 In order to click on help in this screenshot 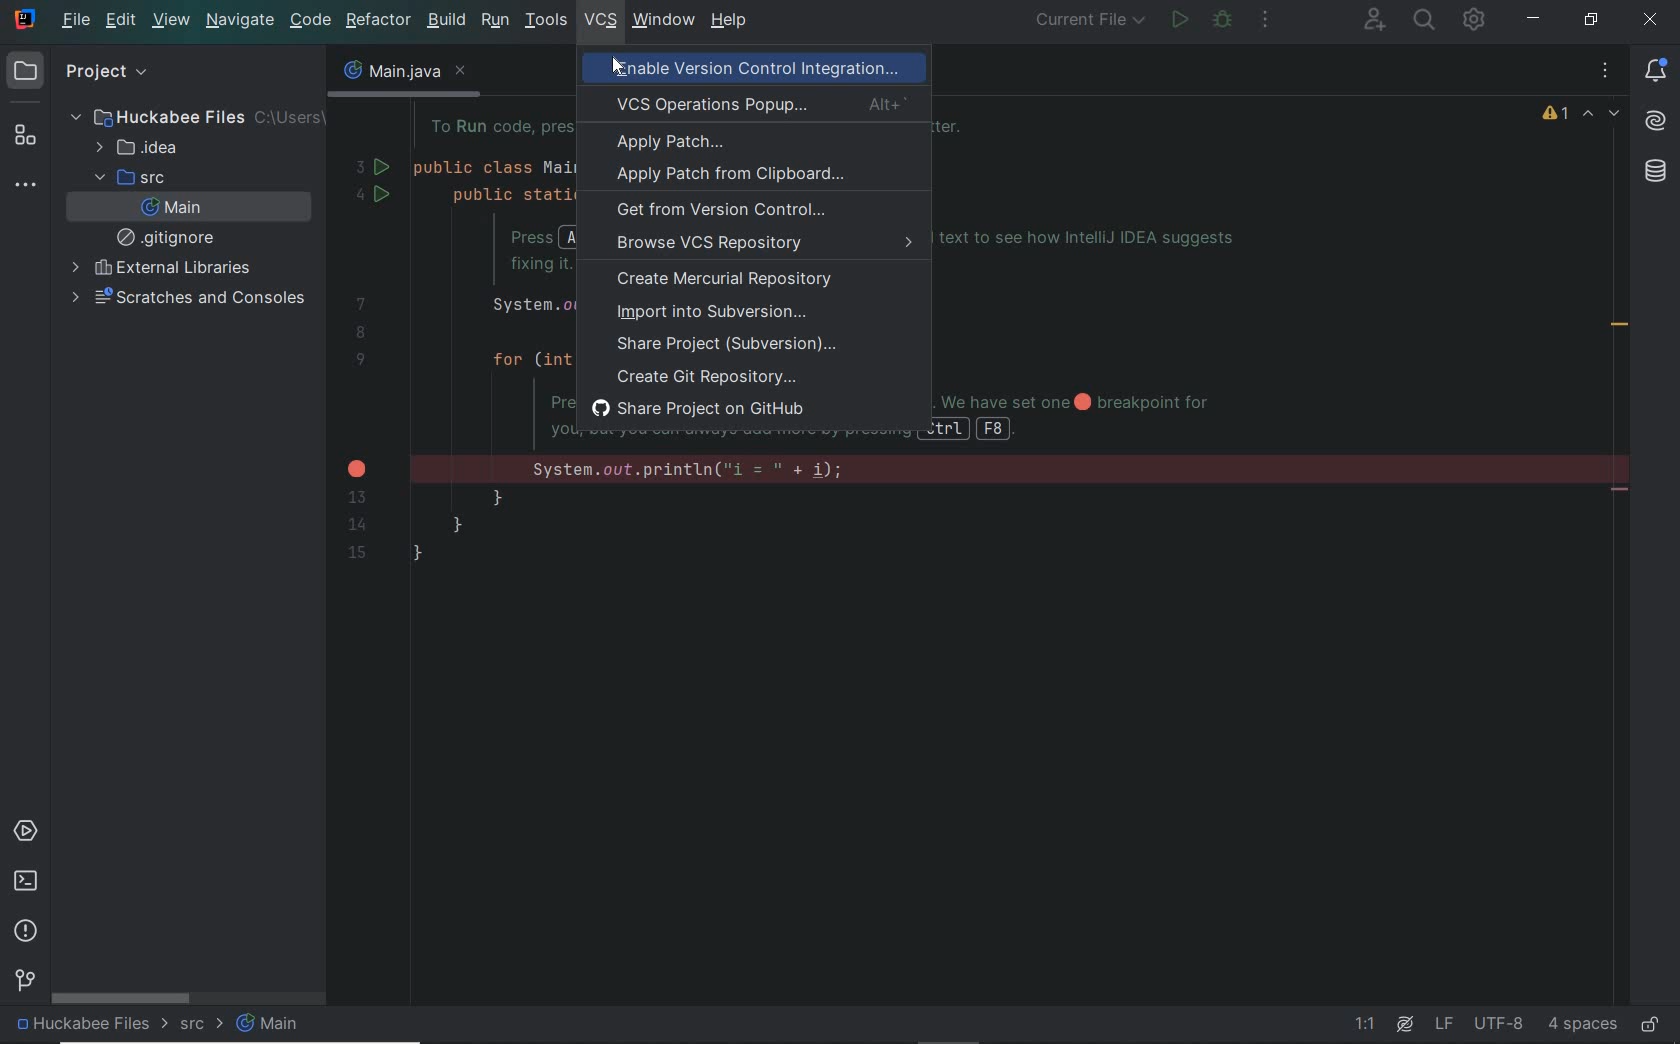, I will do `click(730, 22)`.